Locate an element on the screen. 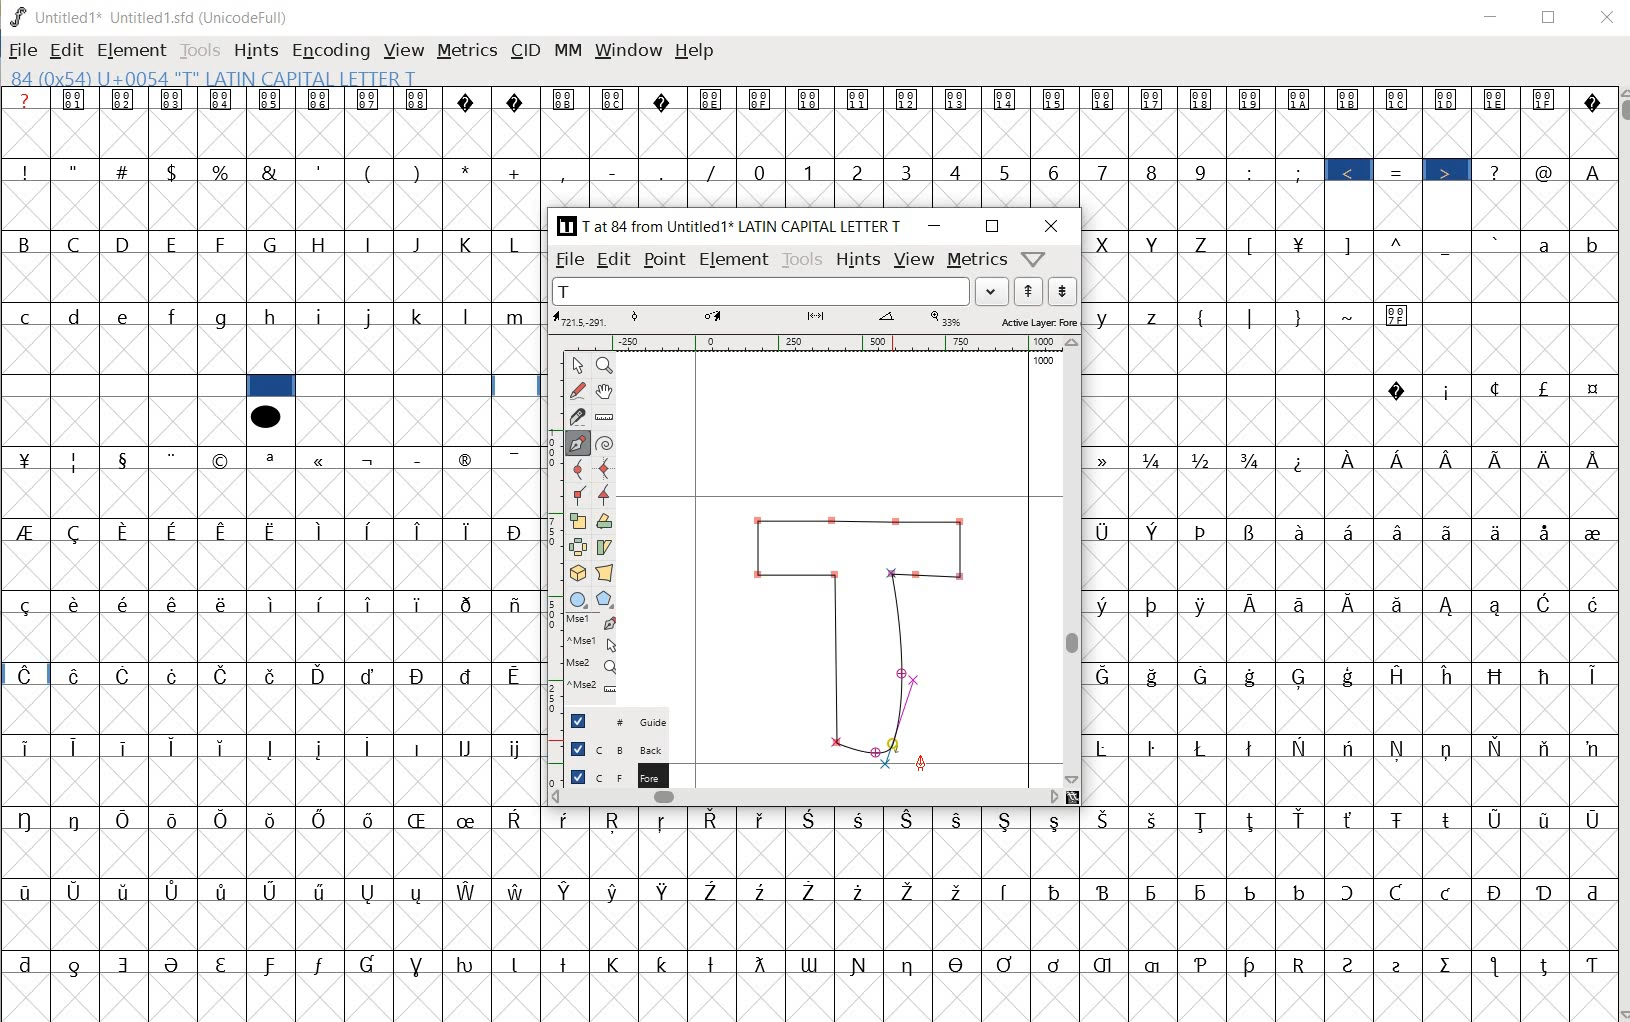 The height and width of the screenshot is (1022, 1630). hints is located at coordinates (256, 50).